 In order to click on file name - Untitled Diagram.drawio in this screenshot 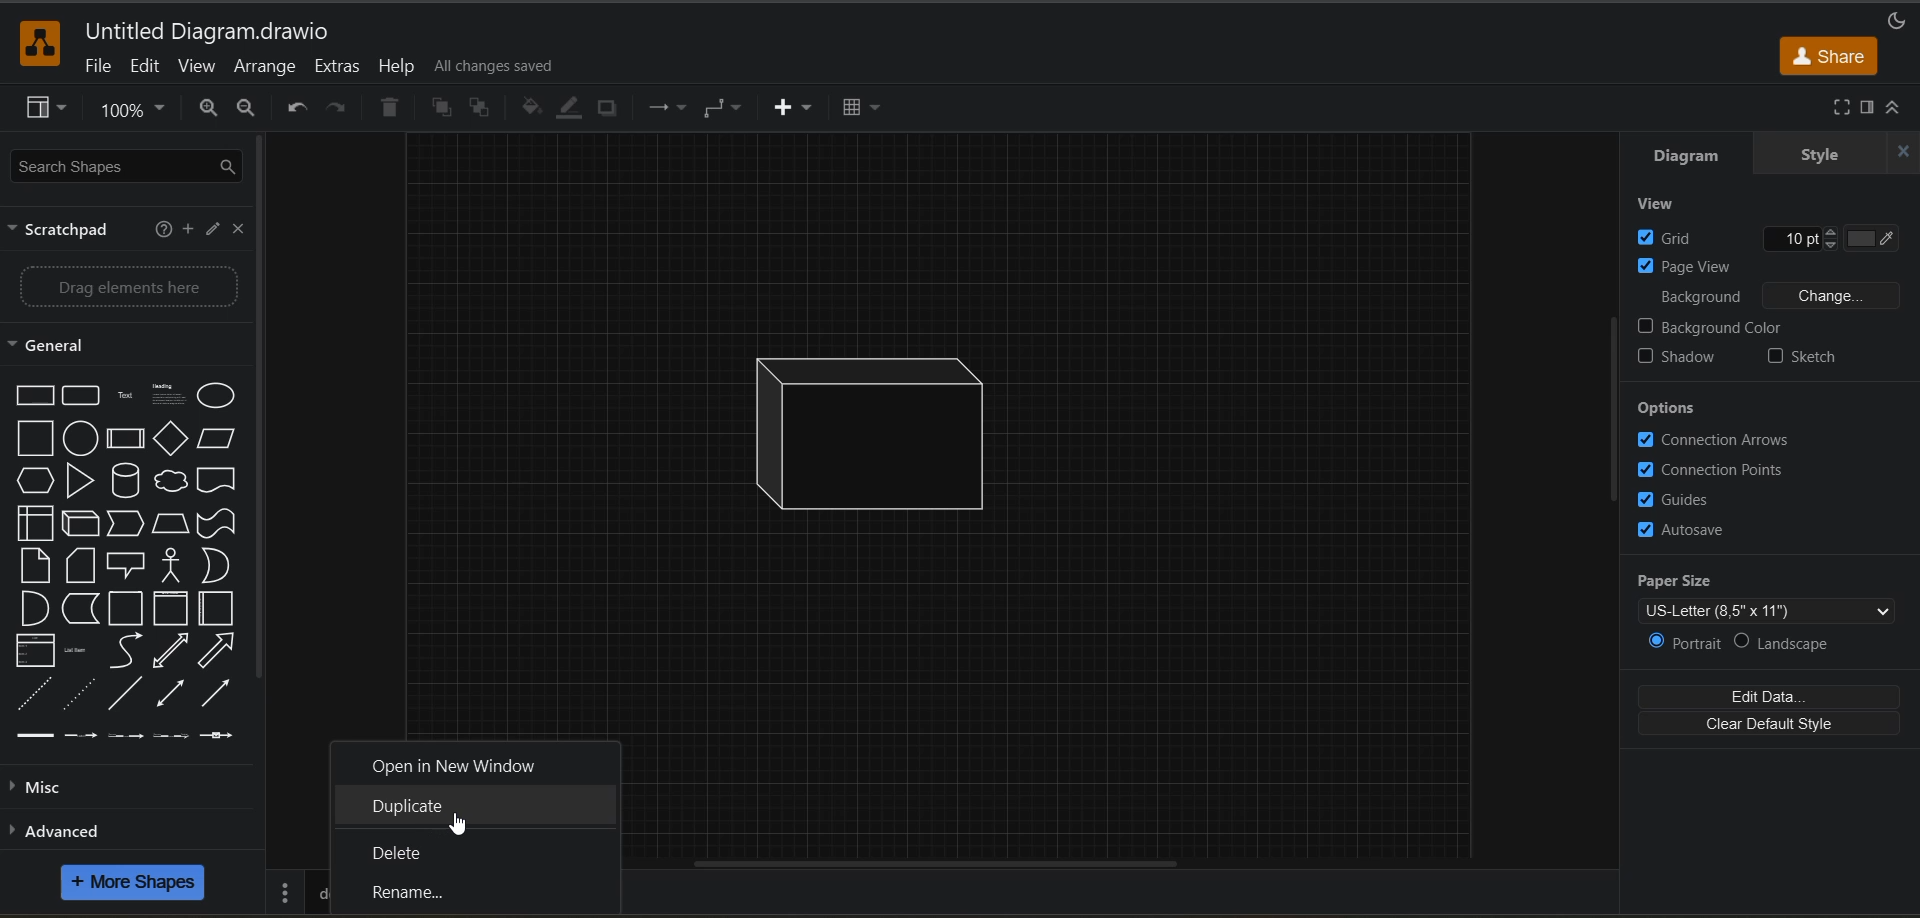, I will do `click(217, 32)`.